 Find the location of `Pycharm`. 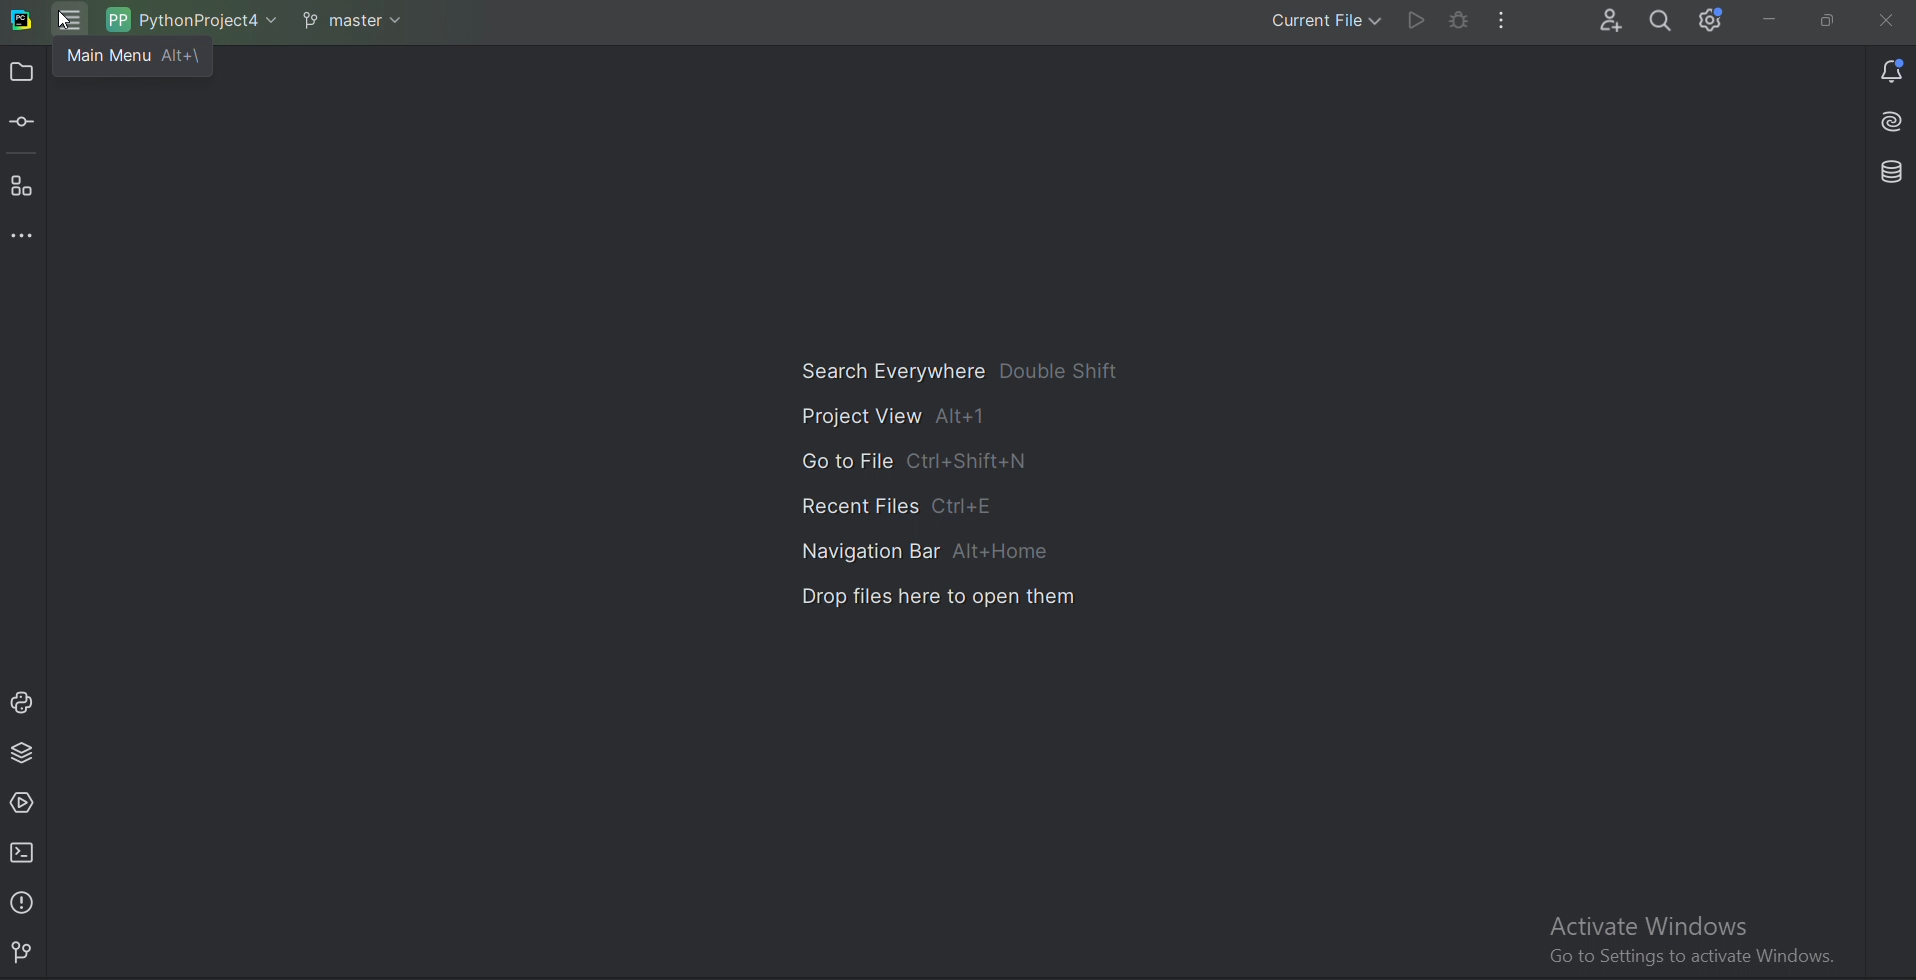

Pycharm is located at coordinates (22, 21).